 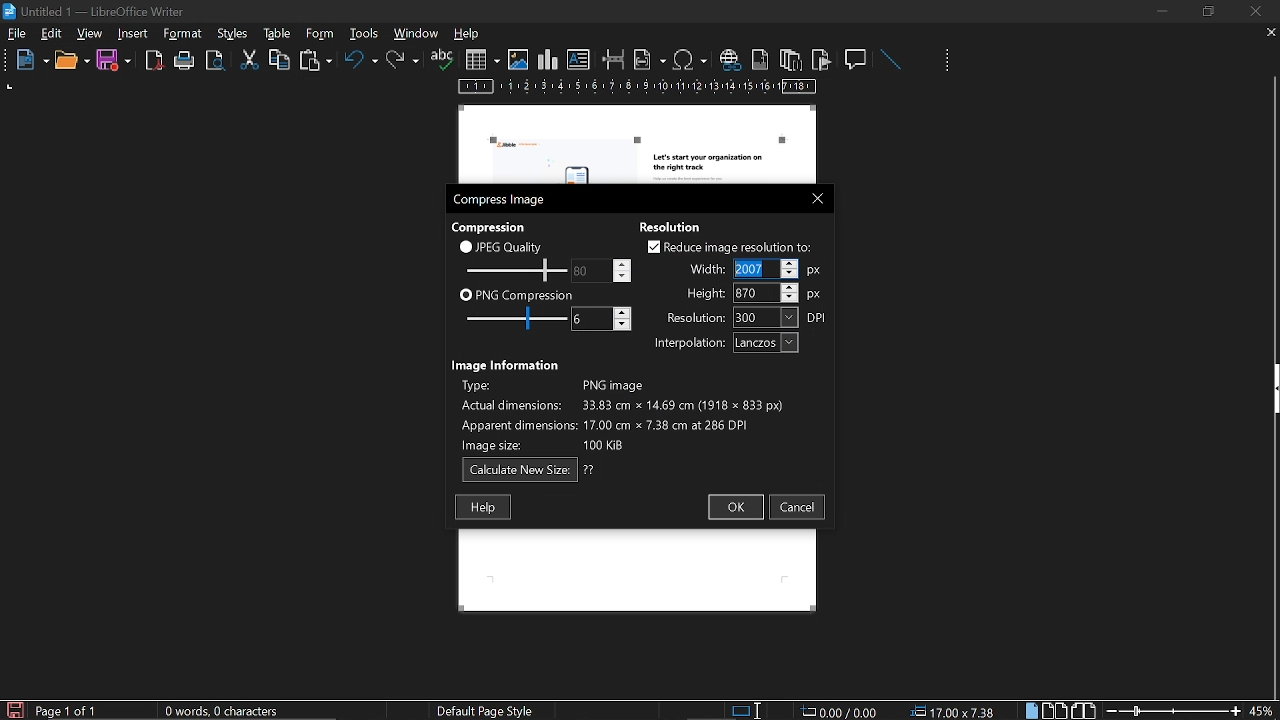 I want to click on new, so click(x=27, y=61).